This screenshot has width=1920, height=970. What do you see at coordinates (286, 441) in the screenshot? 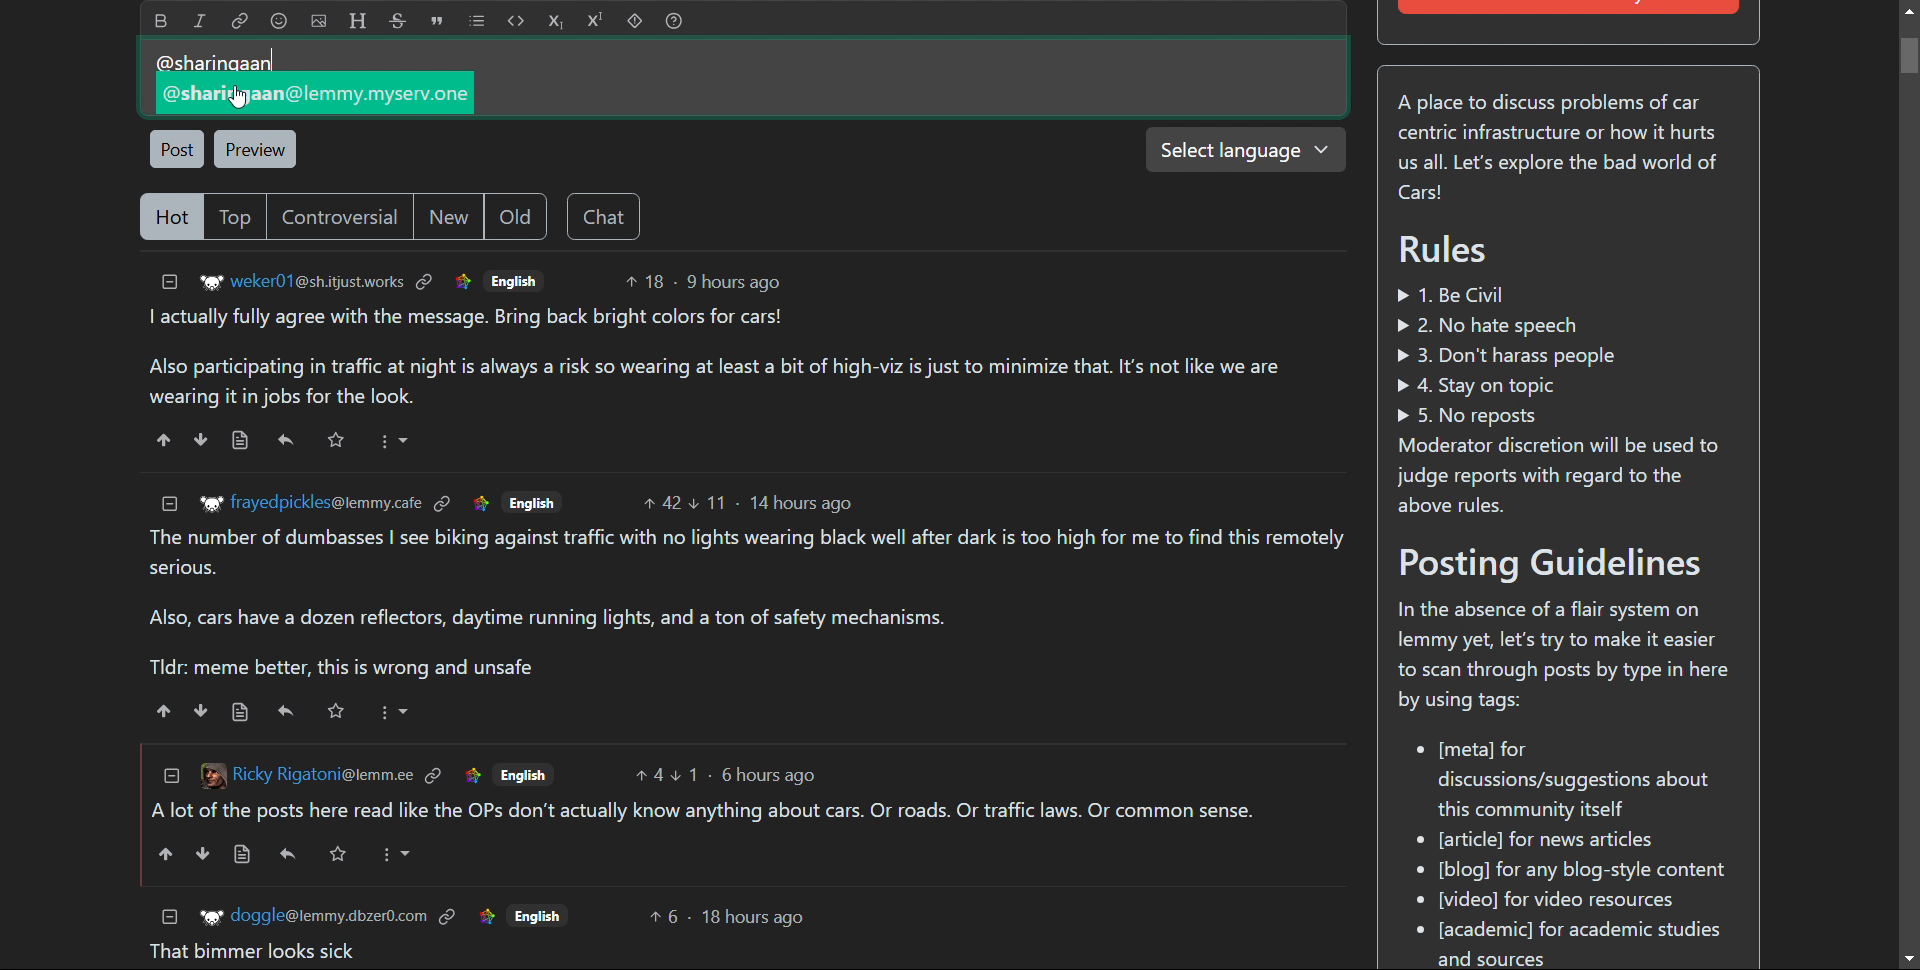
I see `reply` at bounding box center [286, 441].